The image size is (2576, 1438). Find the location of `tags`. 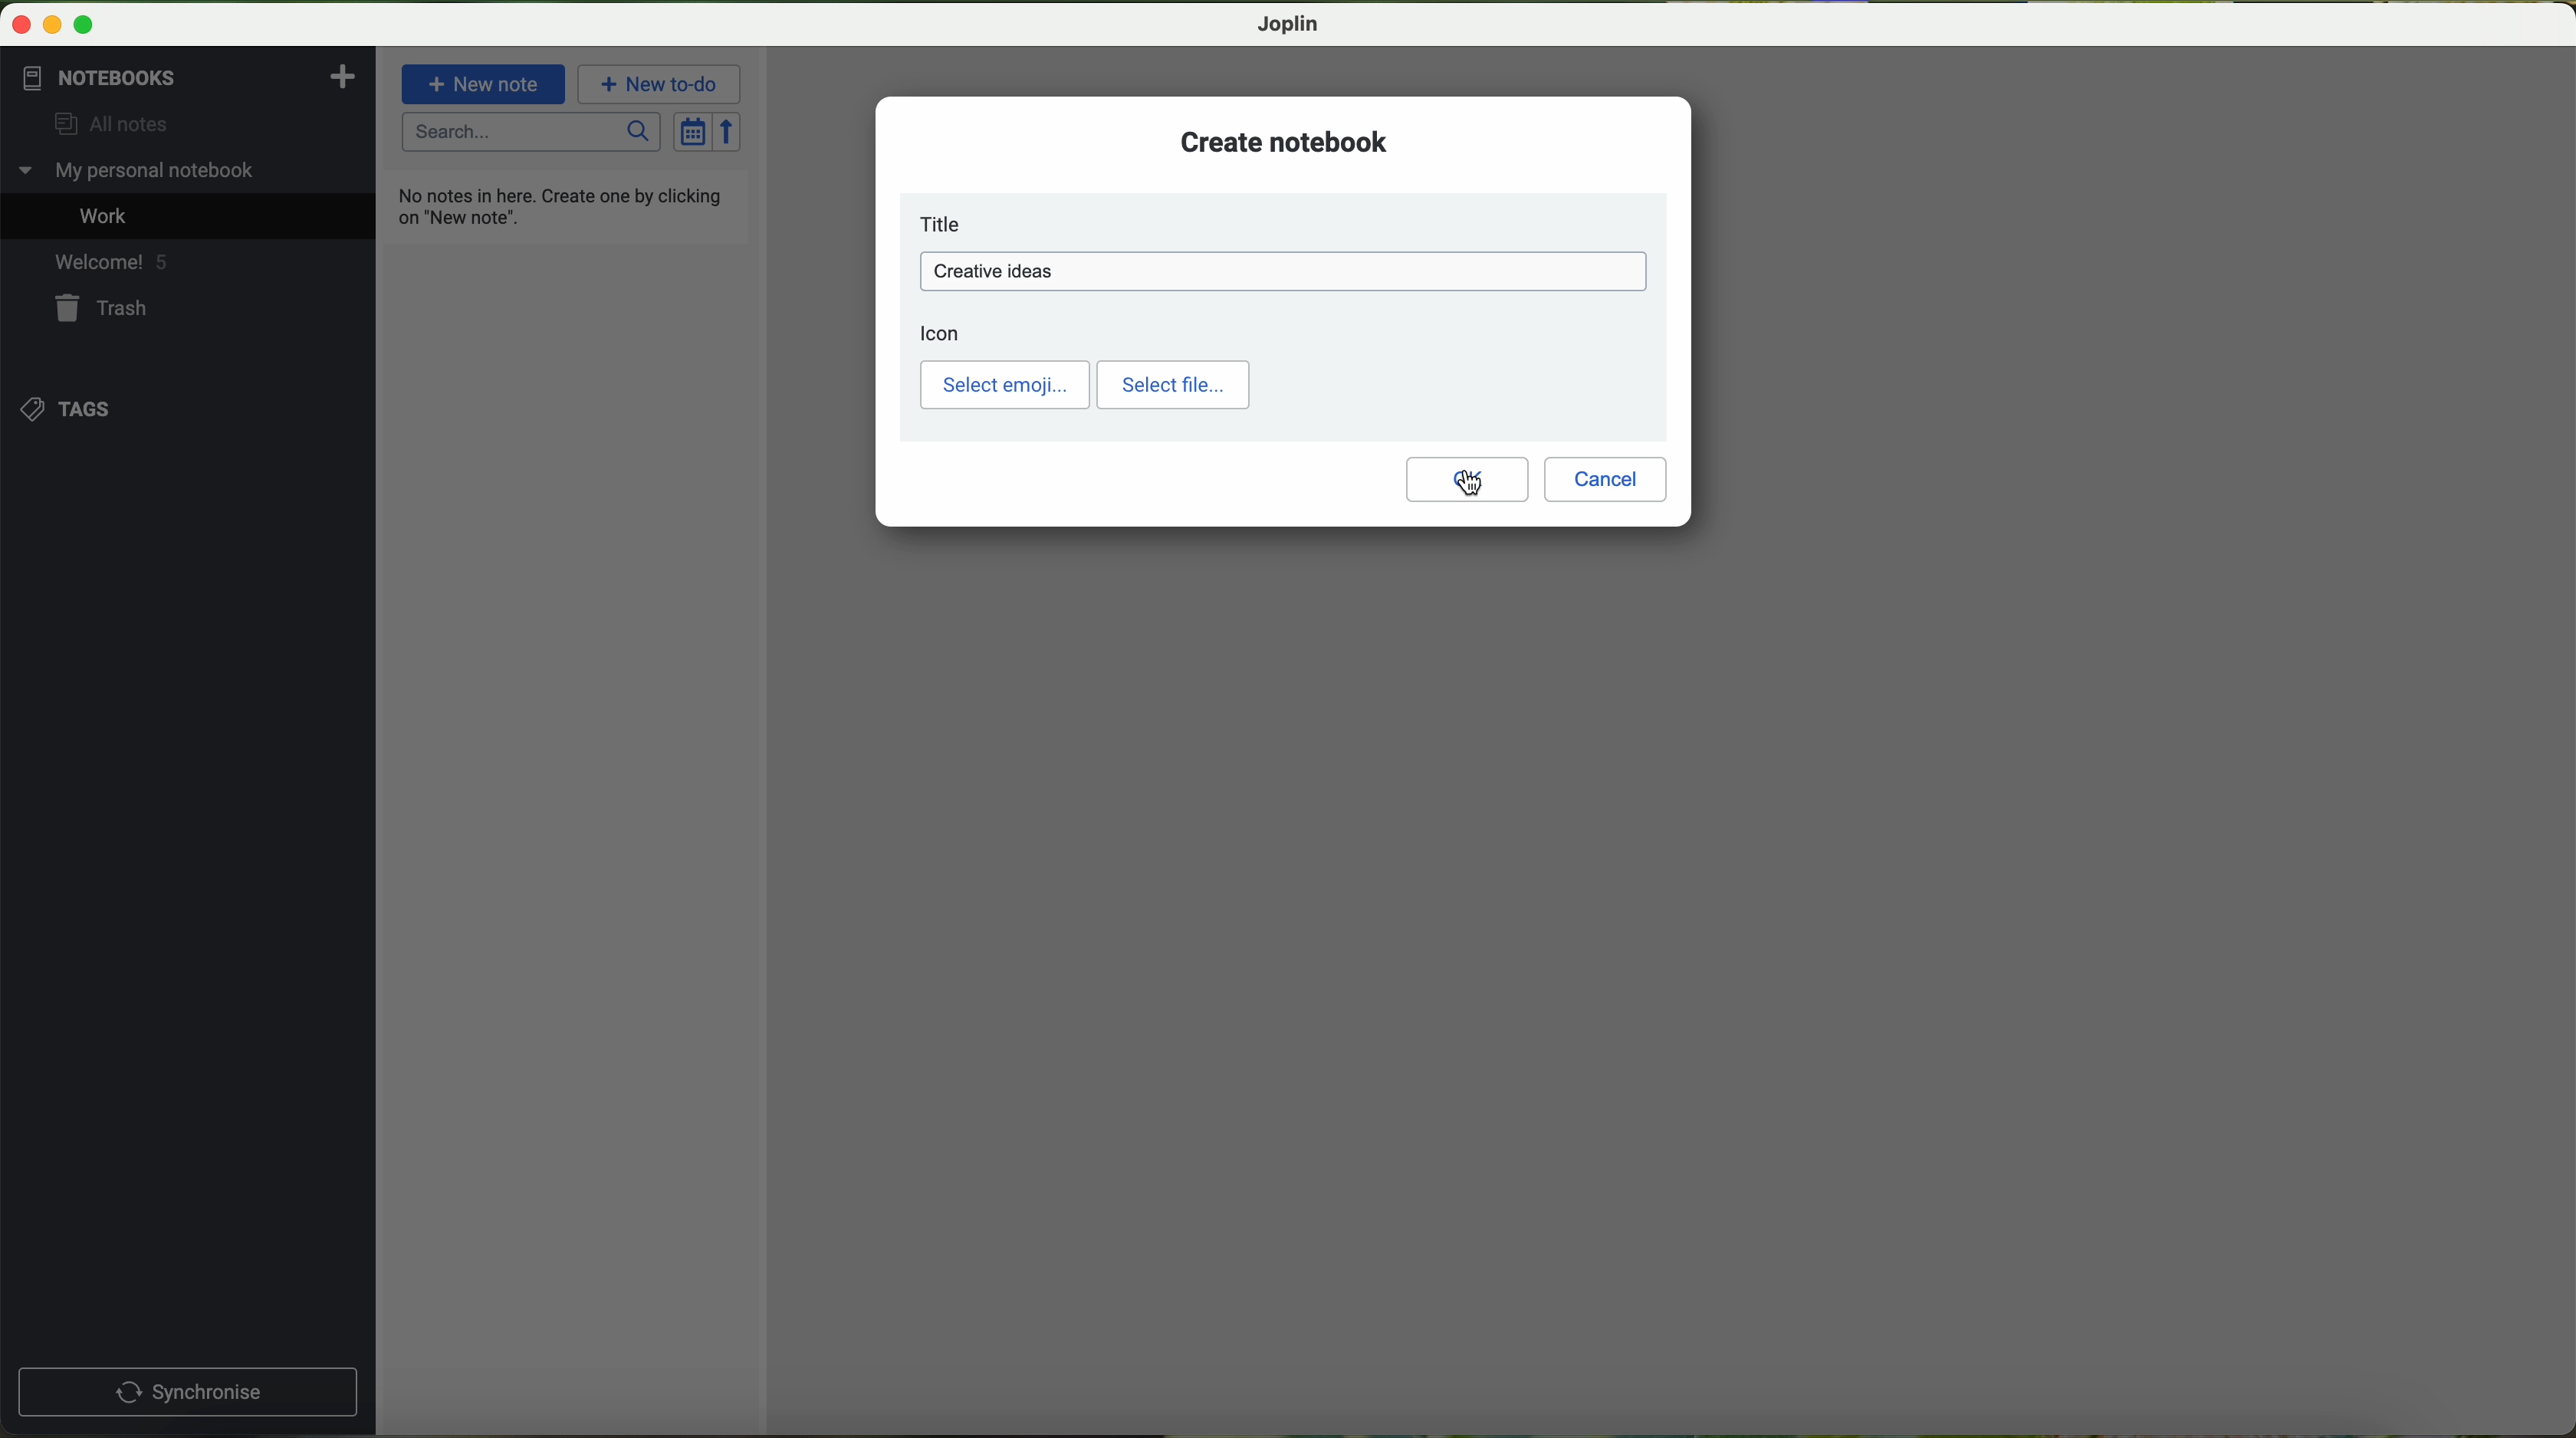

tags is located at coordinates (71, 408).